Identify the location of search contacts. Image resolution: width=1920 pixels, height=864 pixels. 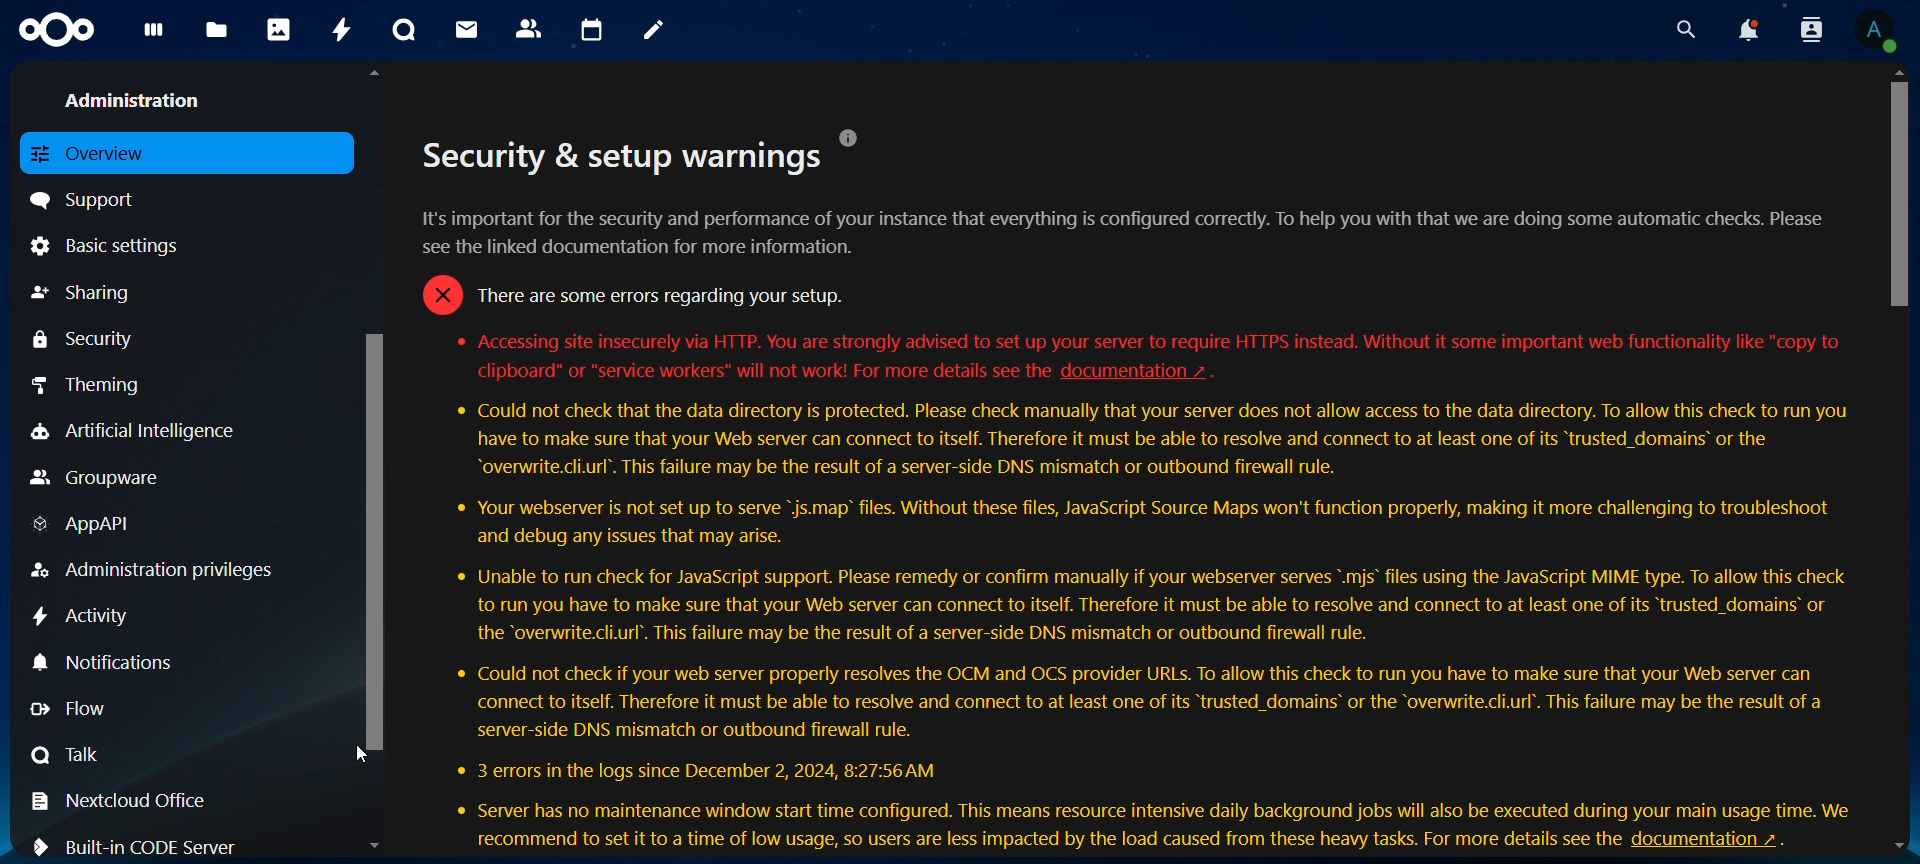
(1816, 31).